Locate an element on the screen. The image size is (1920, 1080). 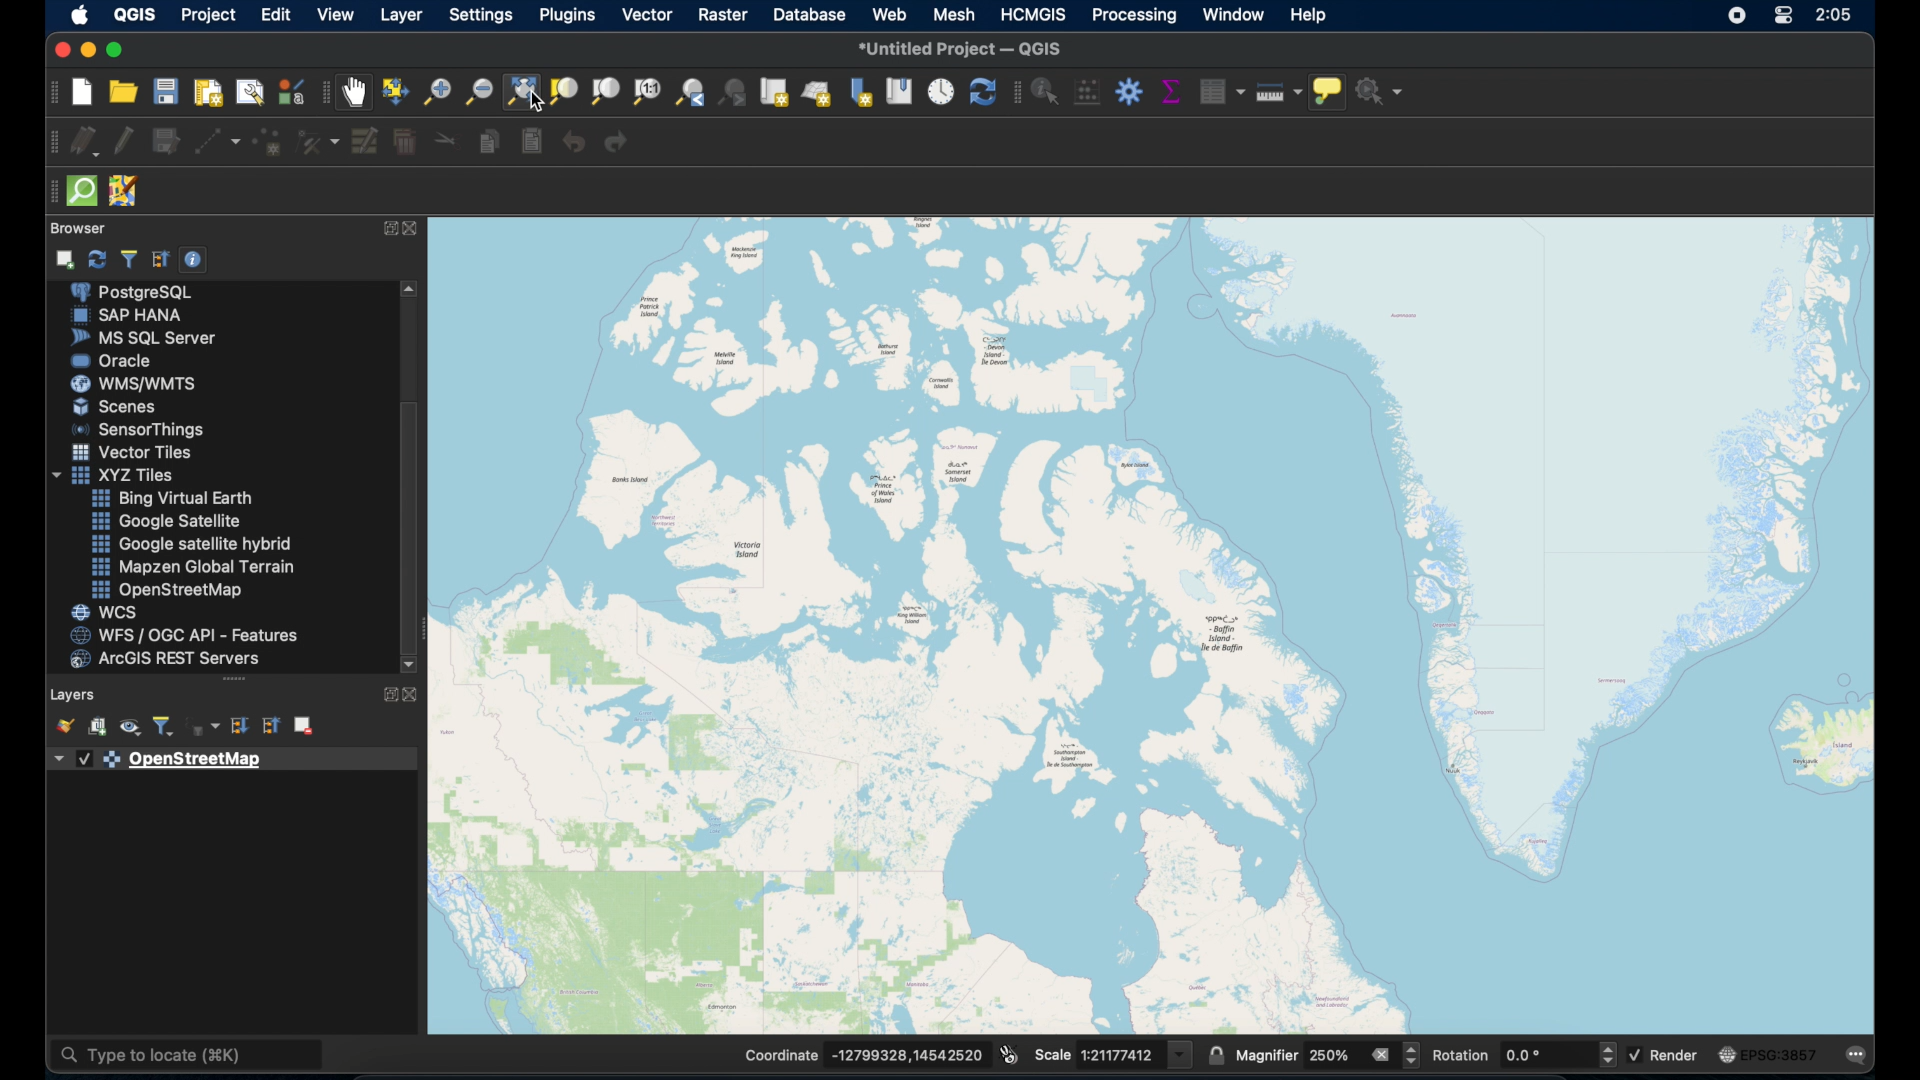
arcGIS rest server is located at coordinates (164, 659).